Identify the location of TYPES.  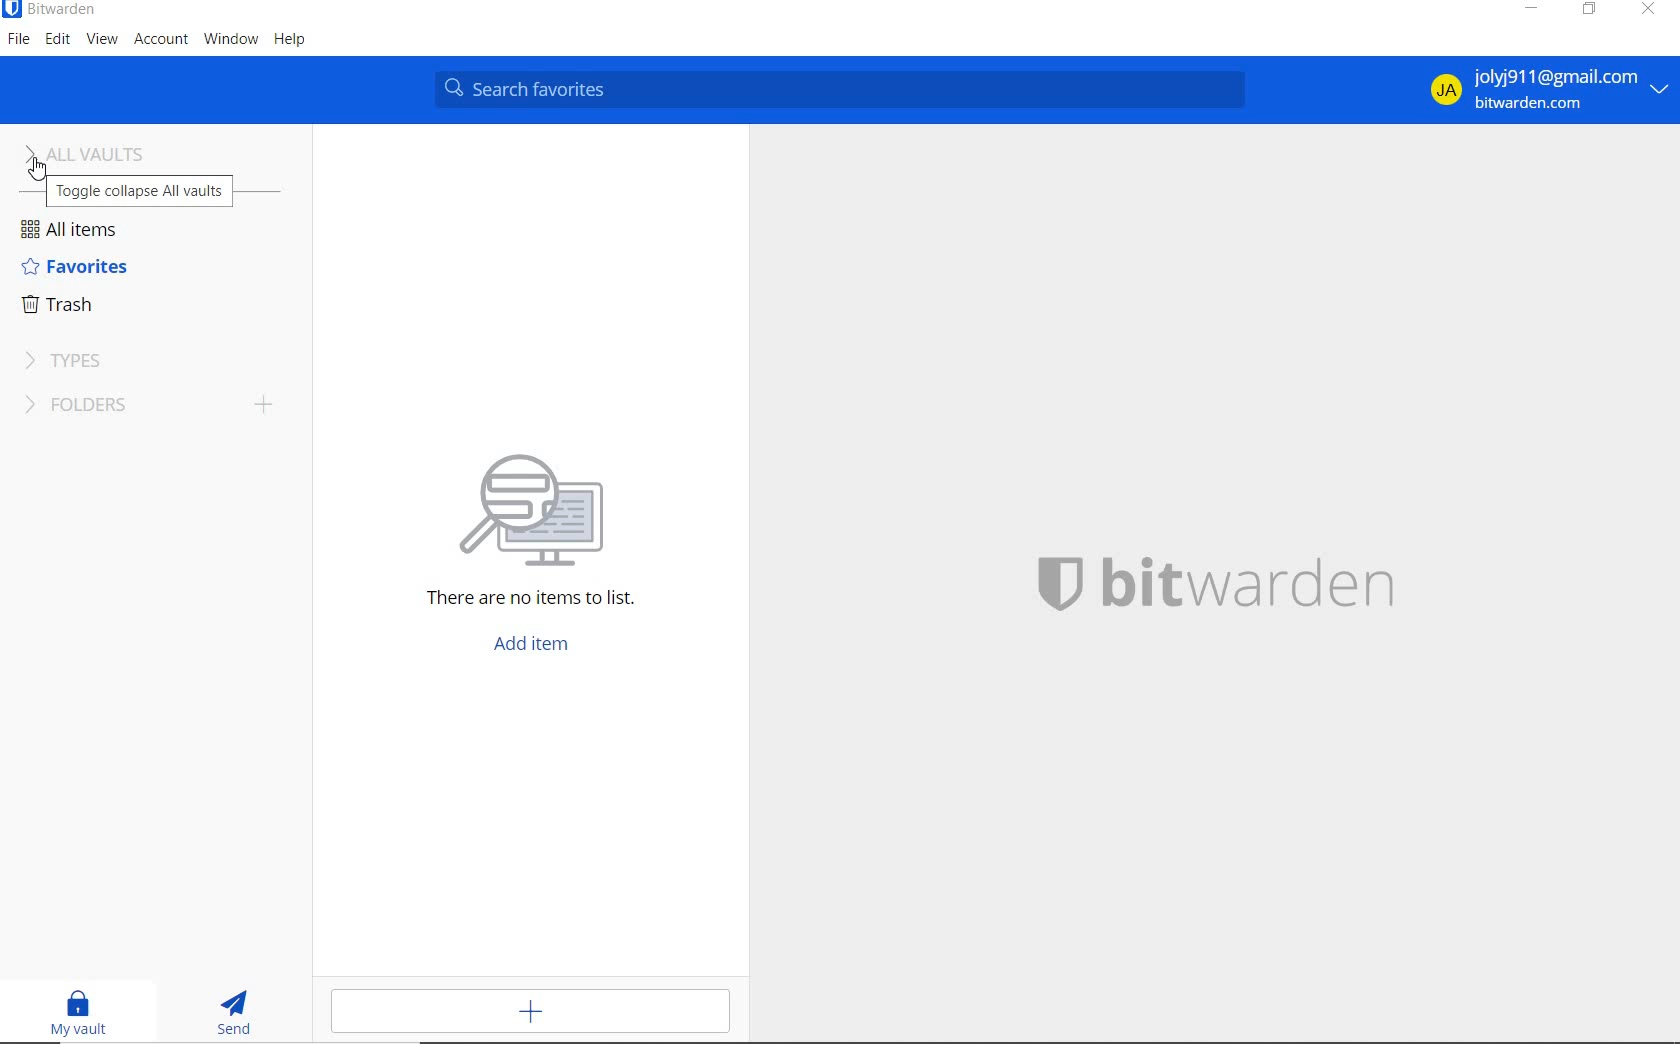
(68, 359).